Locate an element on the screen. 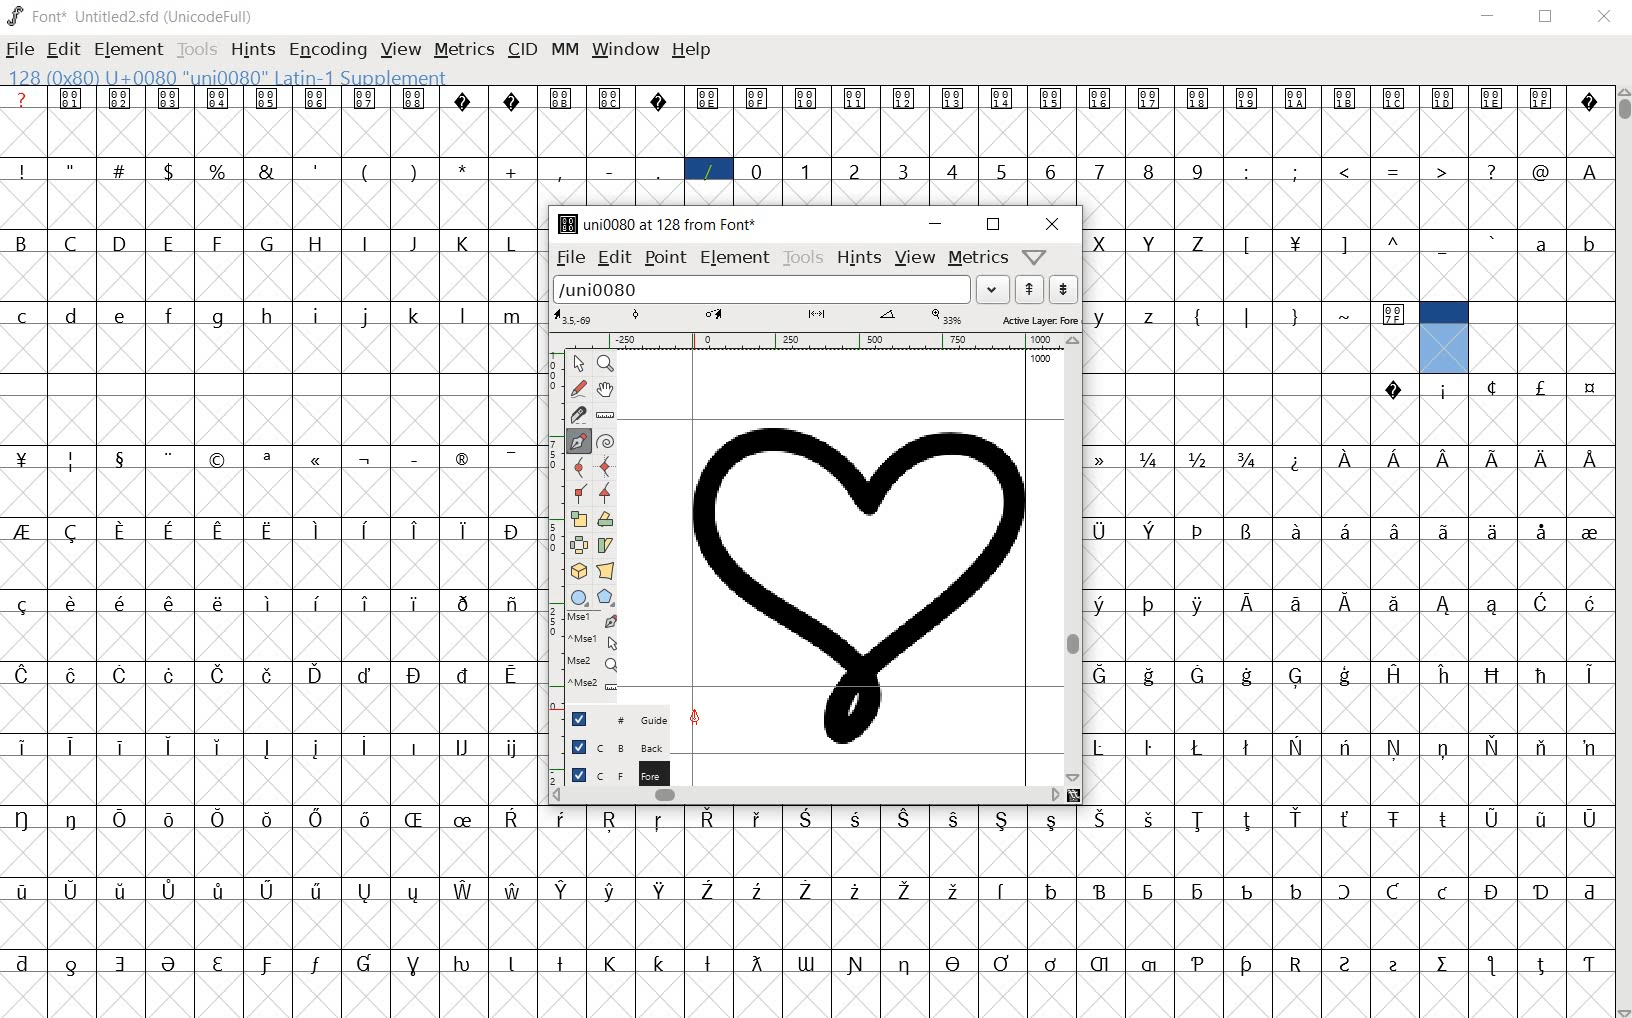  glyph is located at coordinates (513, 317).